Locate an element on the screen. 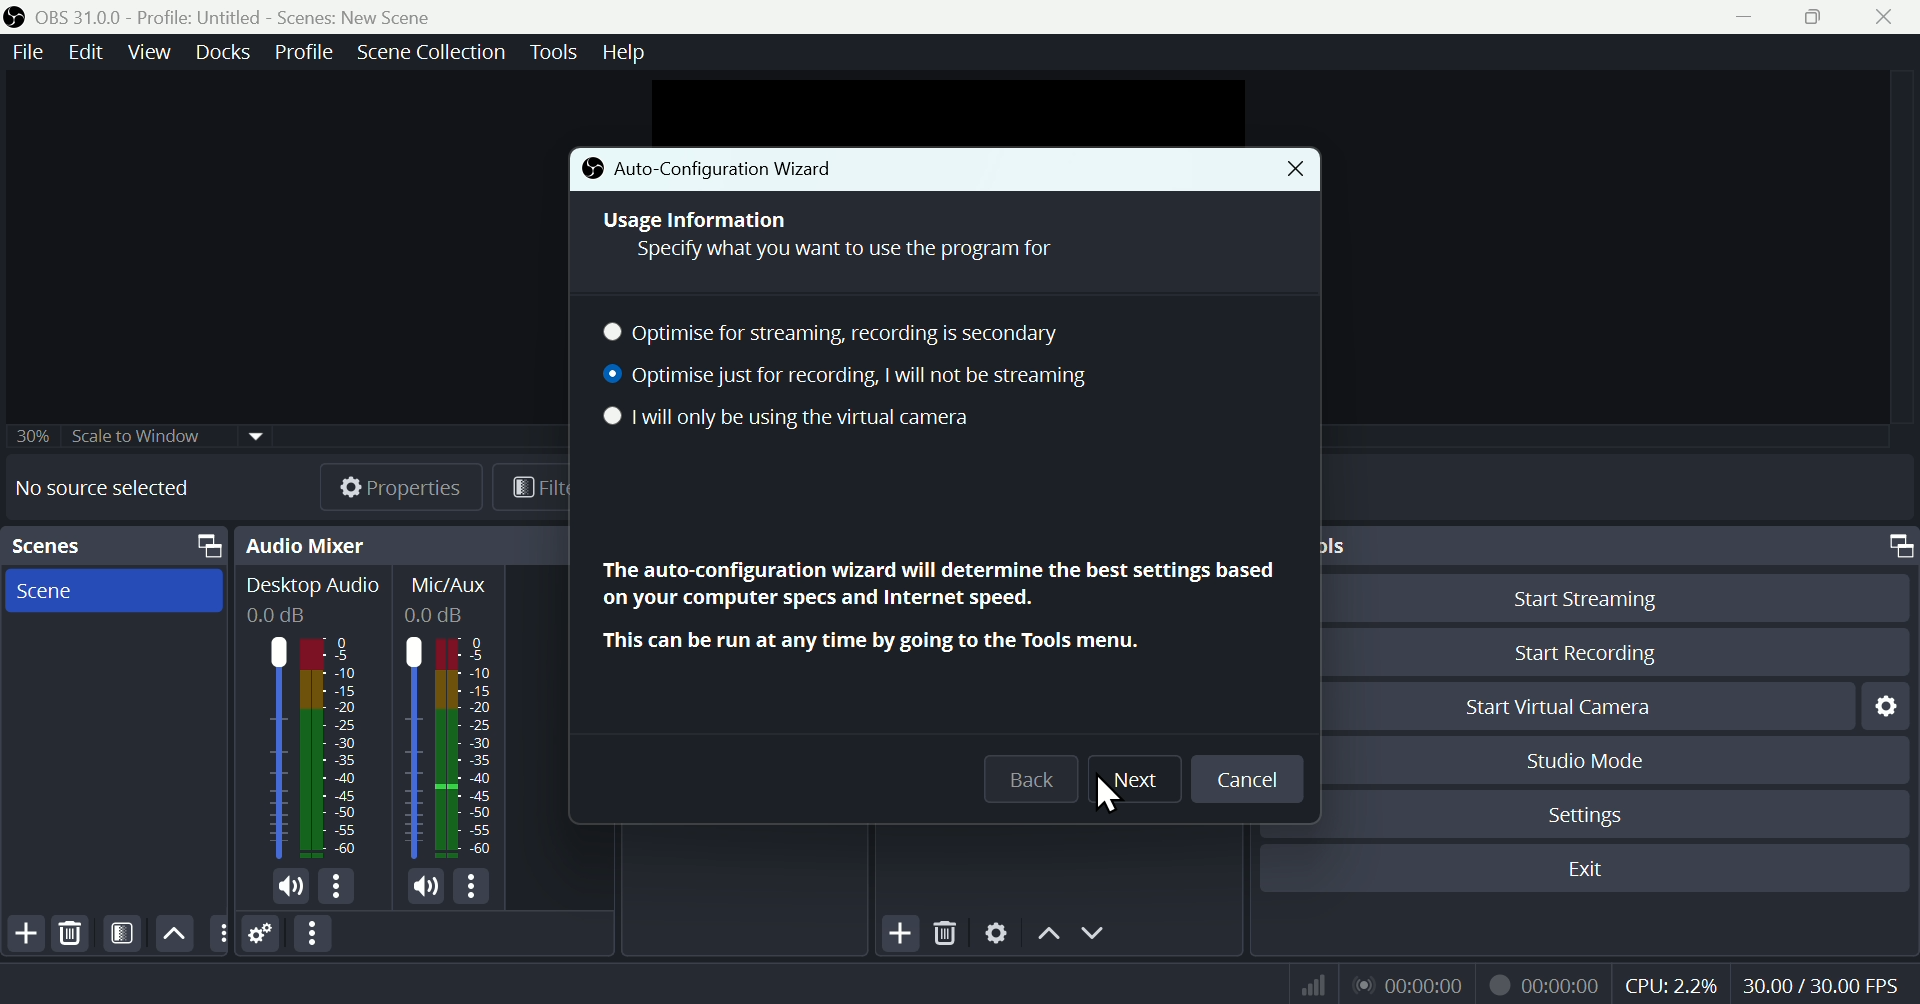  Settings is located at coordinates (997, 930).